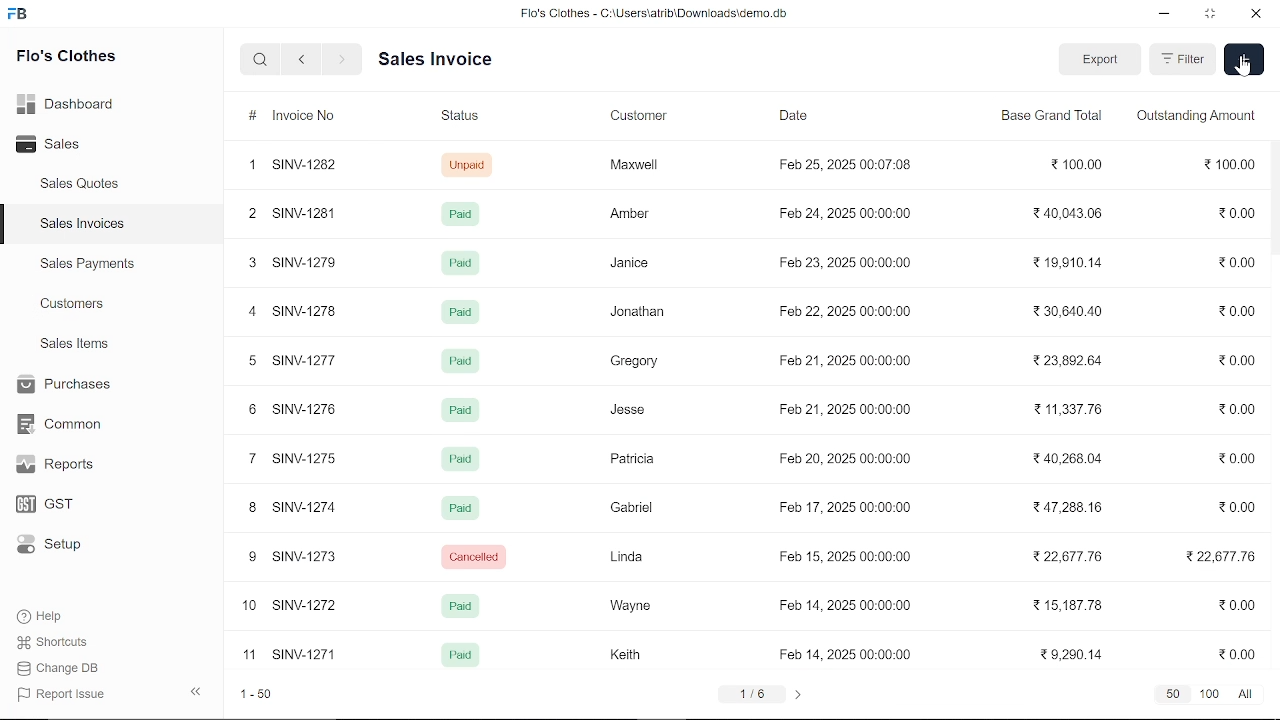 Image resolution: width=1280 pixels, height=720 pixels. I want to click on Base Grand Total, so click(1051, 119).